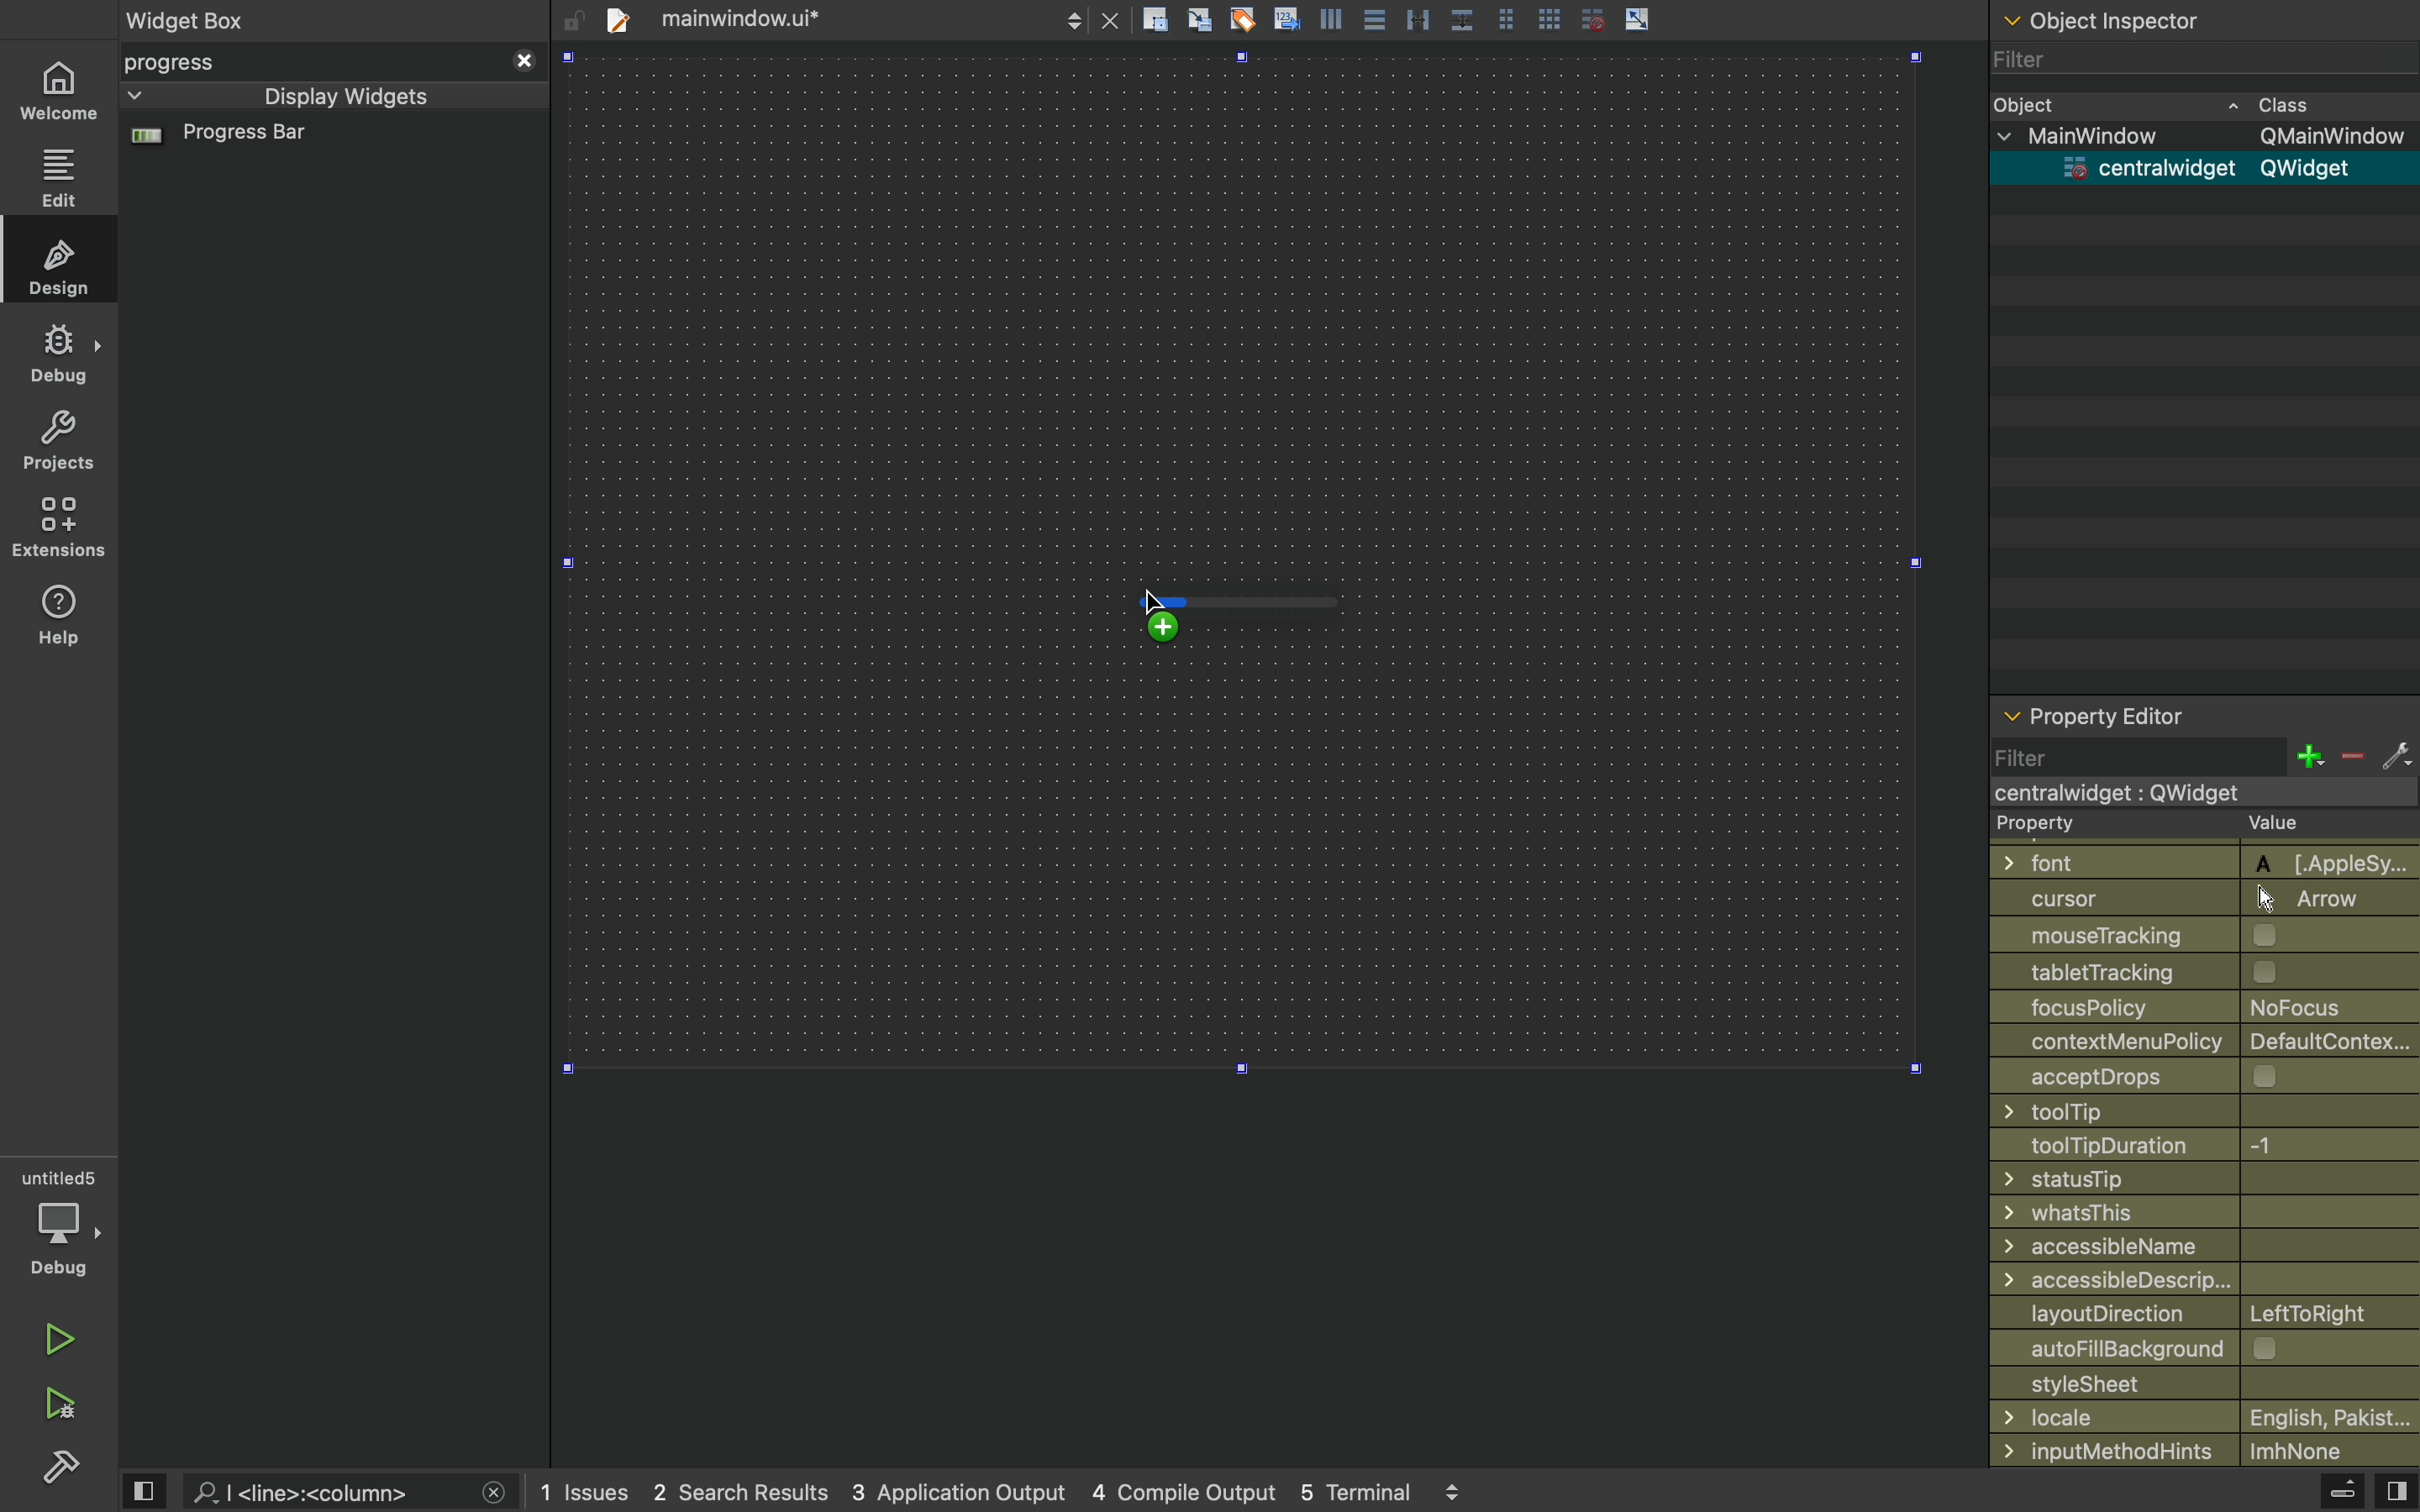  Describe the element at coordinates (1491, 19) in the screenshot. I see `layout actions` at that location.